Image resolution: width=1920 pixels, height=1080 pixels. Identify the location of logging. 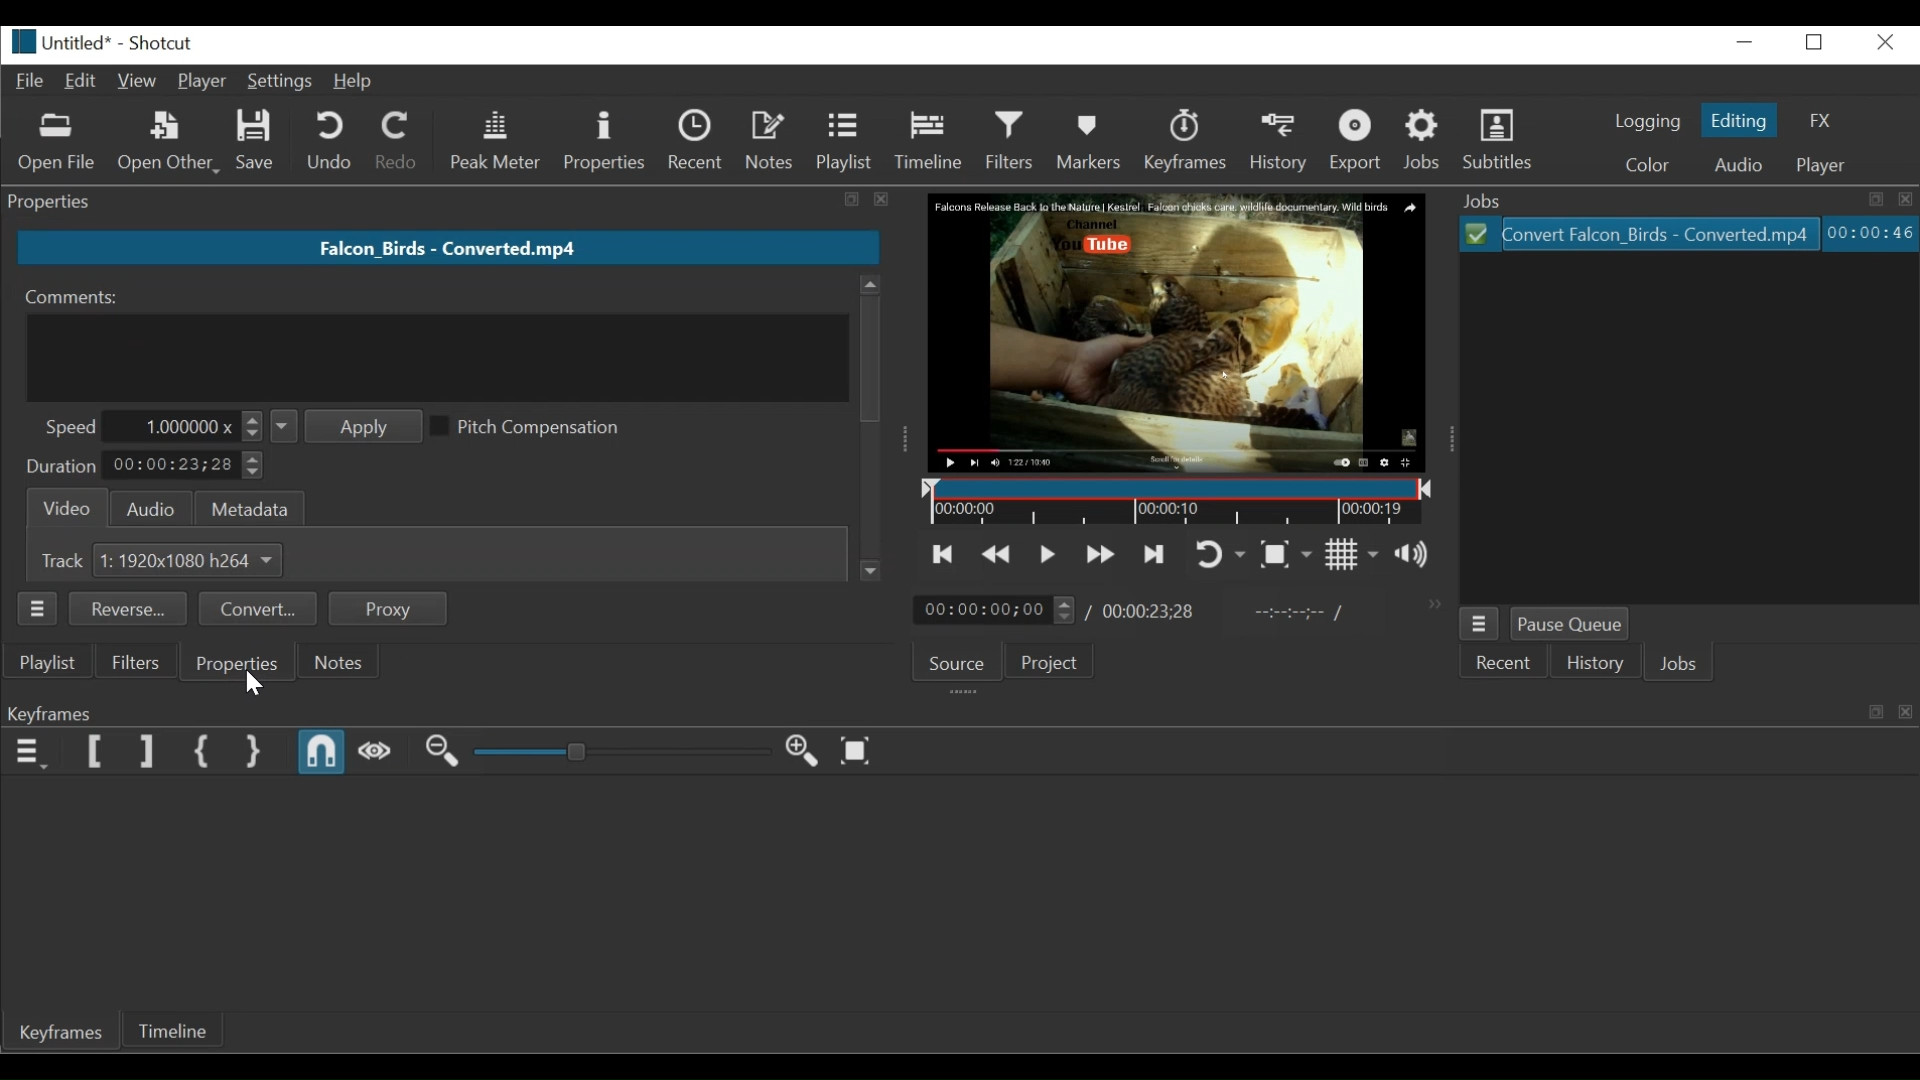
(1645, 123).